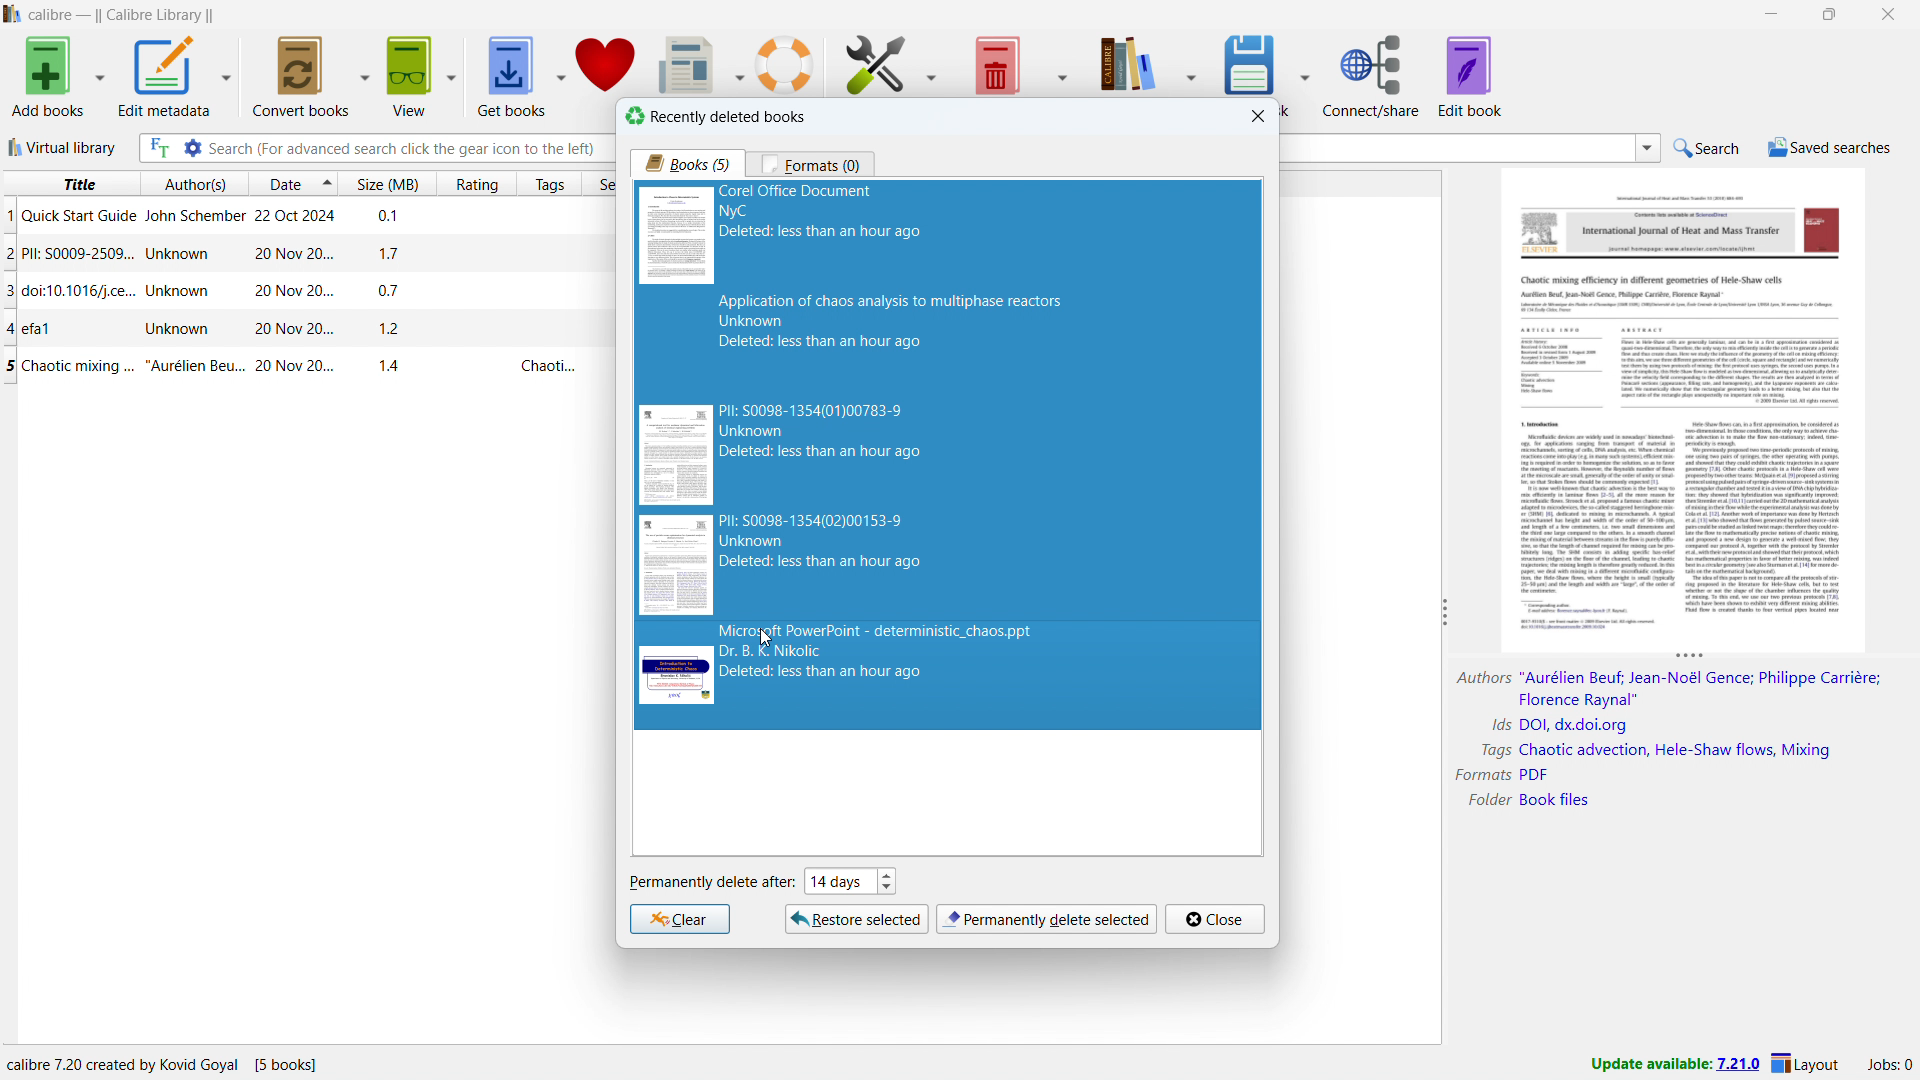 Image resolution: width=1920 pixels, height=1080 pixels. I want to click on books, so click(688, 163).